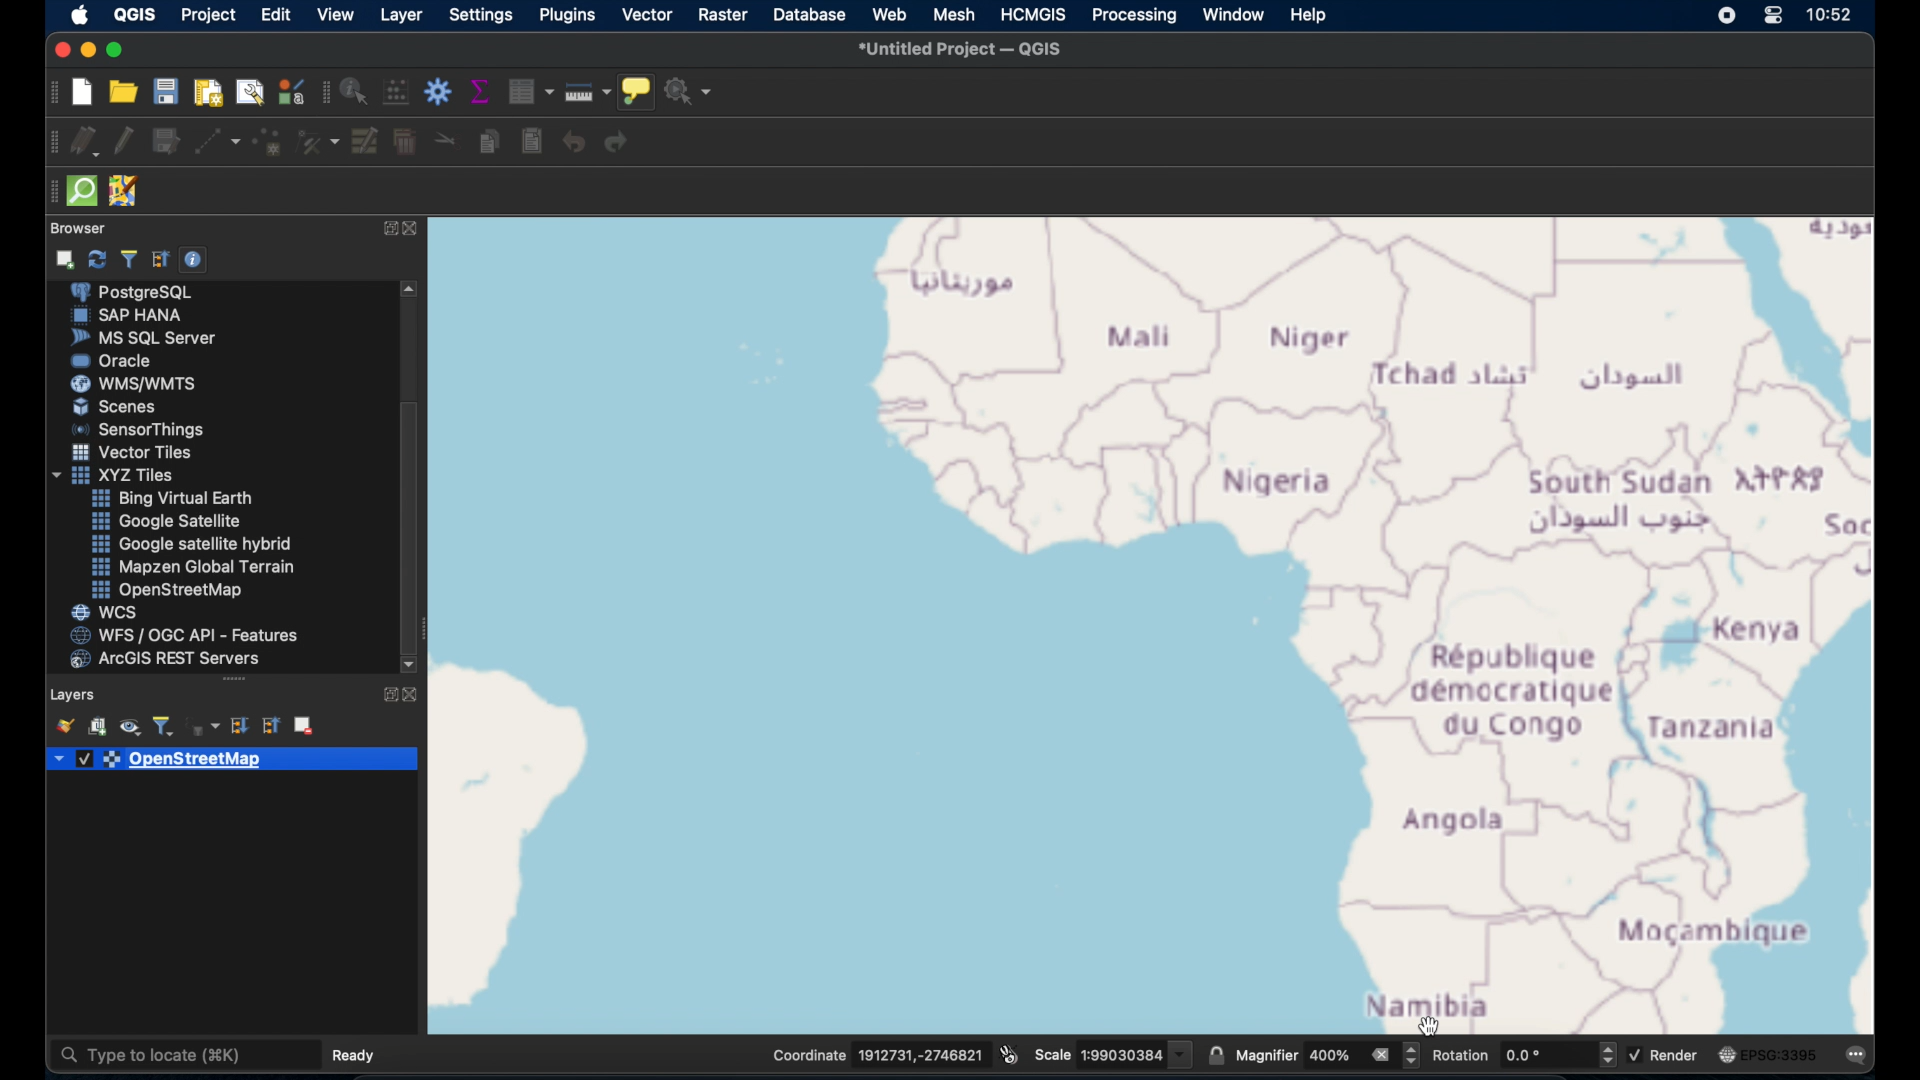  What do you see at coordinates (136, 385) in the screenshot?
I see `was/wmts` at bounding box center [136, 385].